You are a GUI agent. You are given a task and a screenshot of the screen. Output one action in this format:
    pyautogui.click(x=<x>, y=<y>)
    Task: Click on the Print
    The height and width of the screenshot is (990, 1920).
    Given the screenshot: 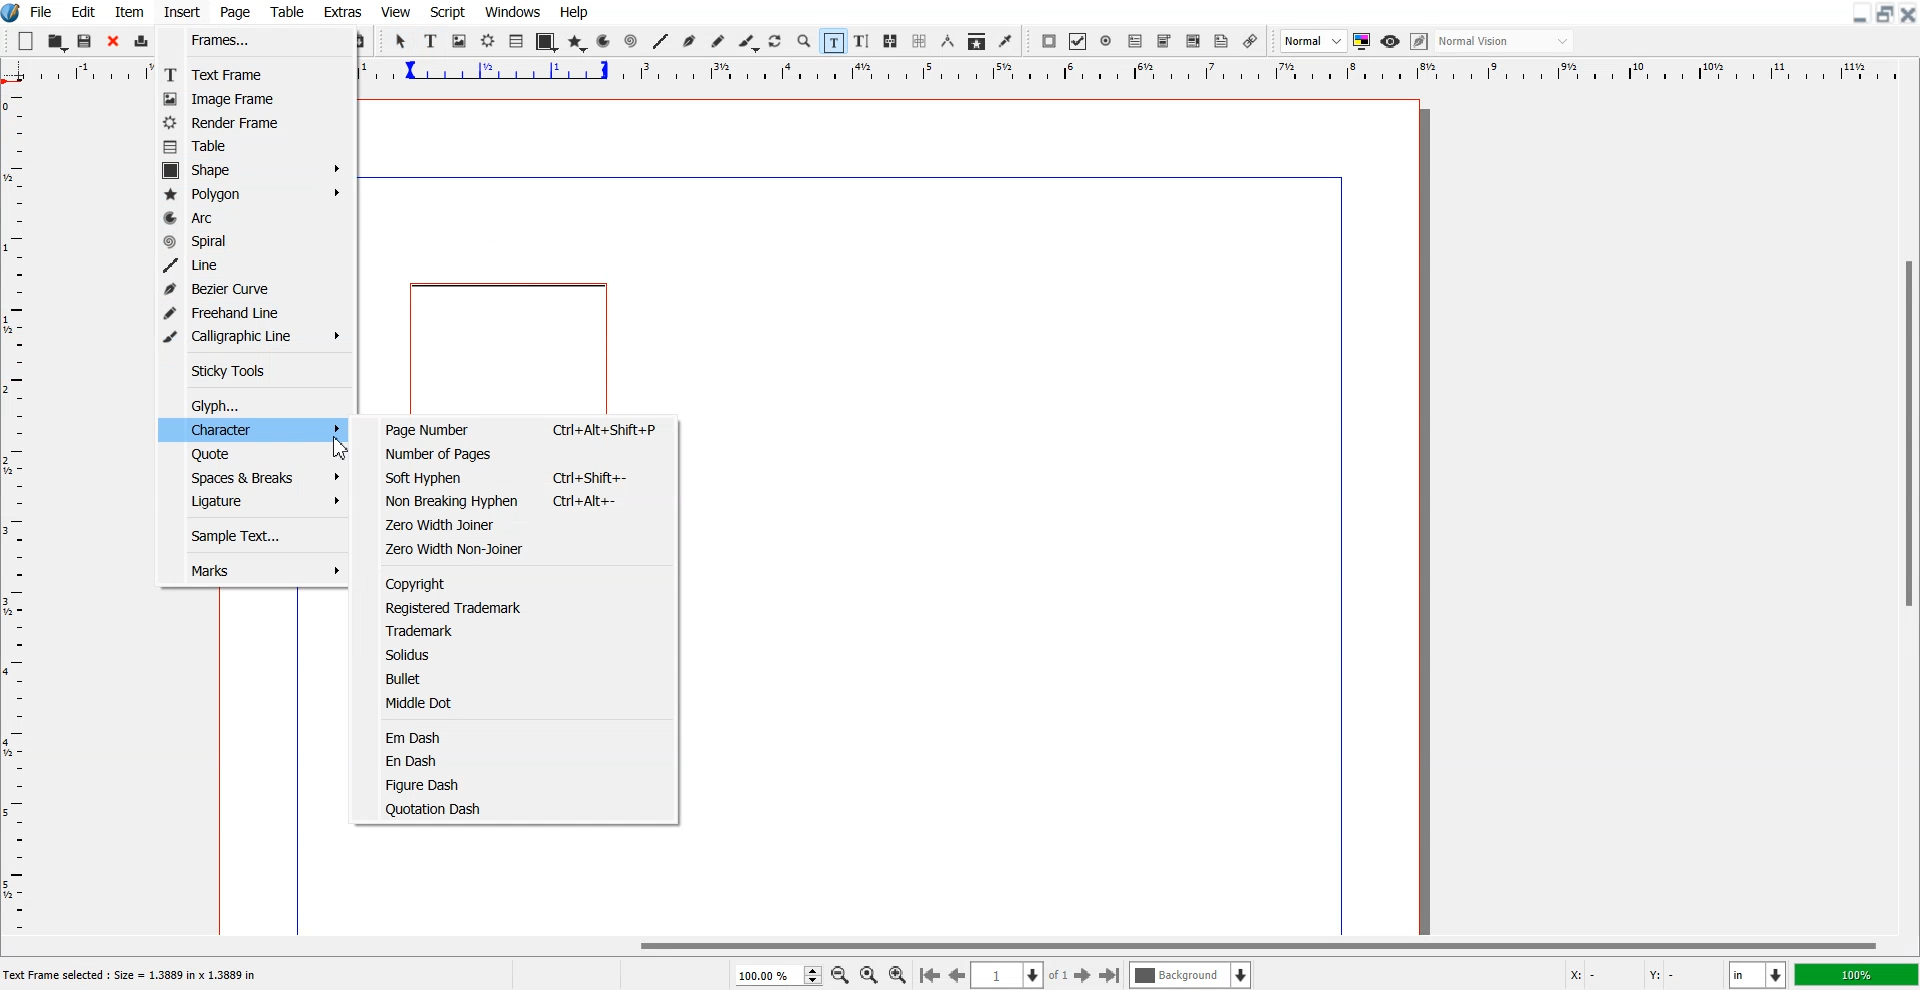 What is the action you would take?
    pyautogui.click(x=142, y=43)
    